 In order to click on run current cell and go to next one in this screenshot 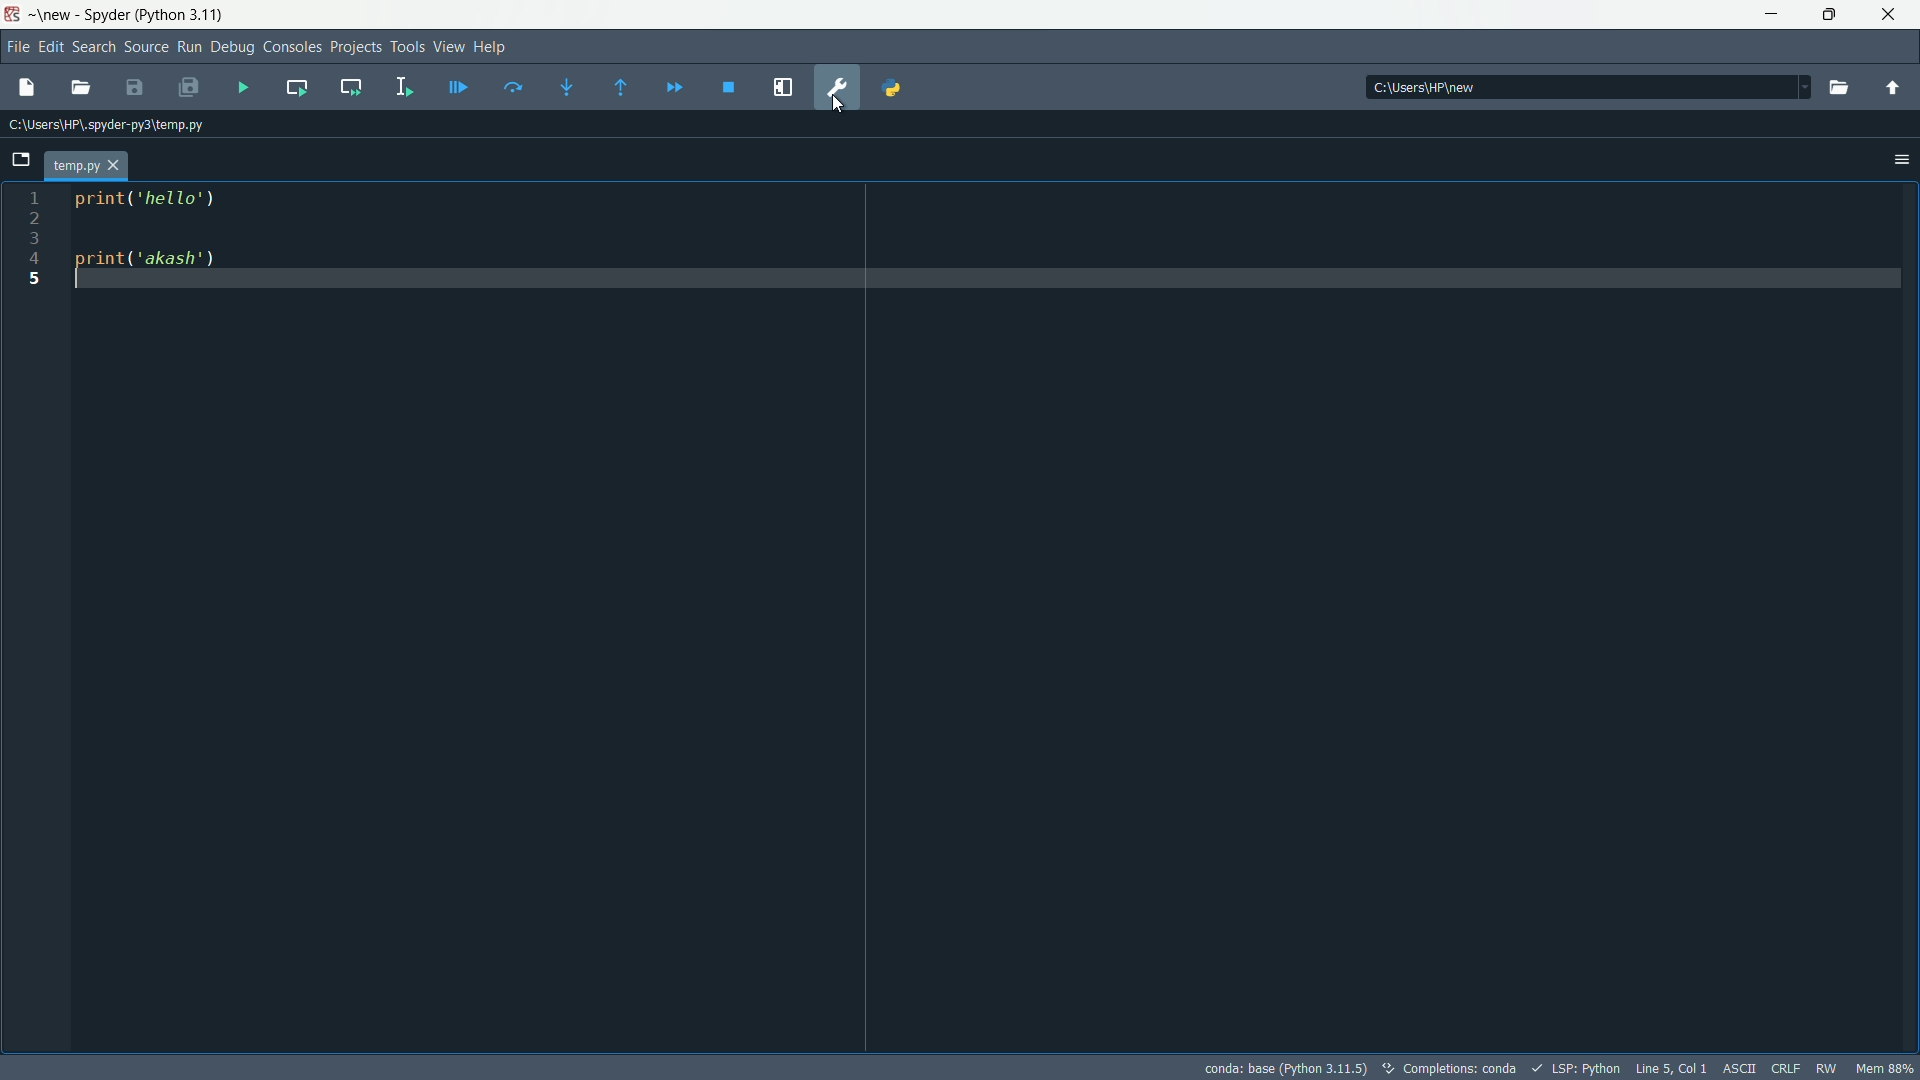, I will do `click(351, 84)`.